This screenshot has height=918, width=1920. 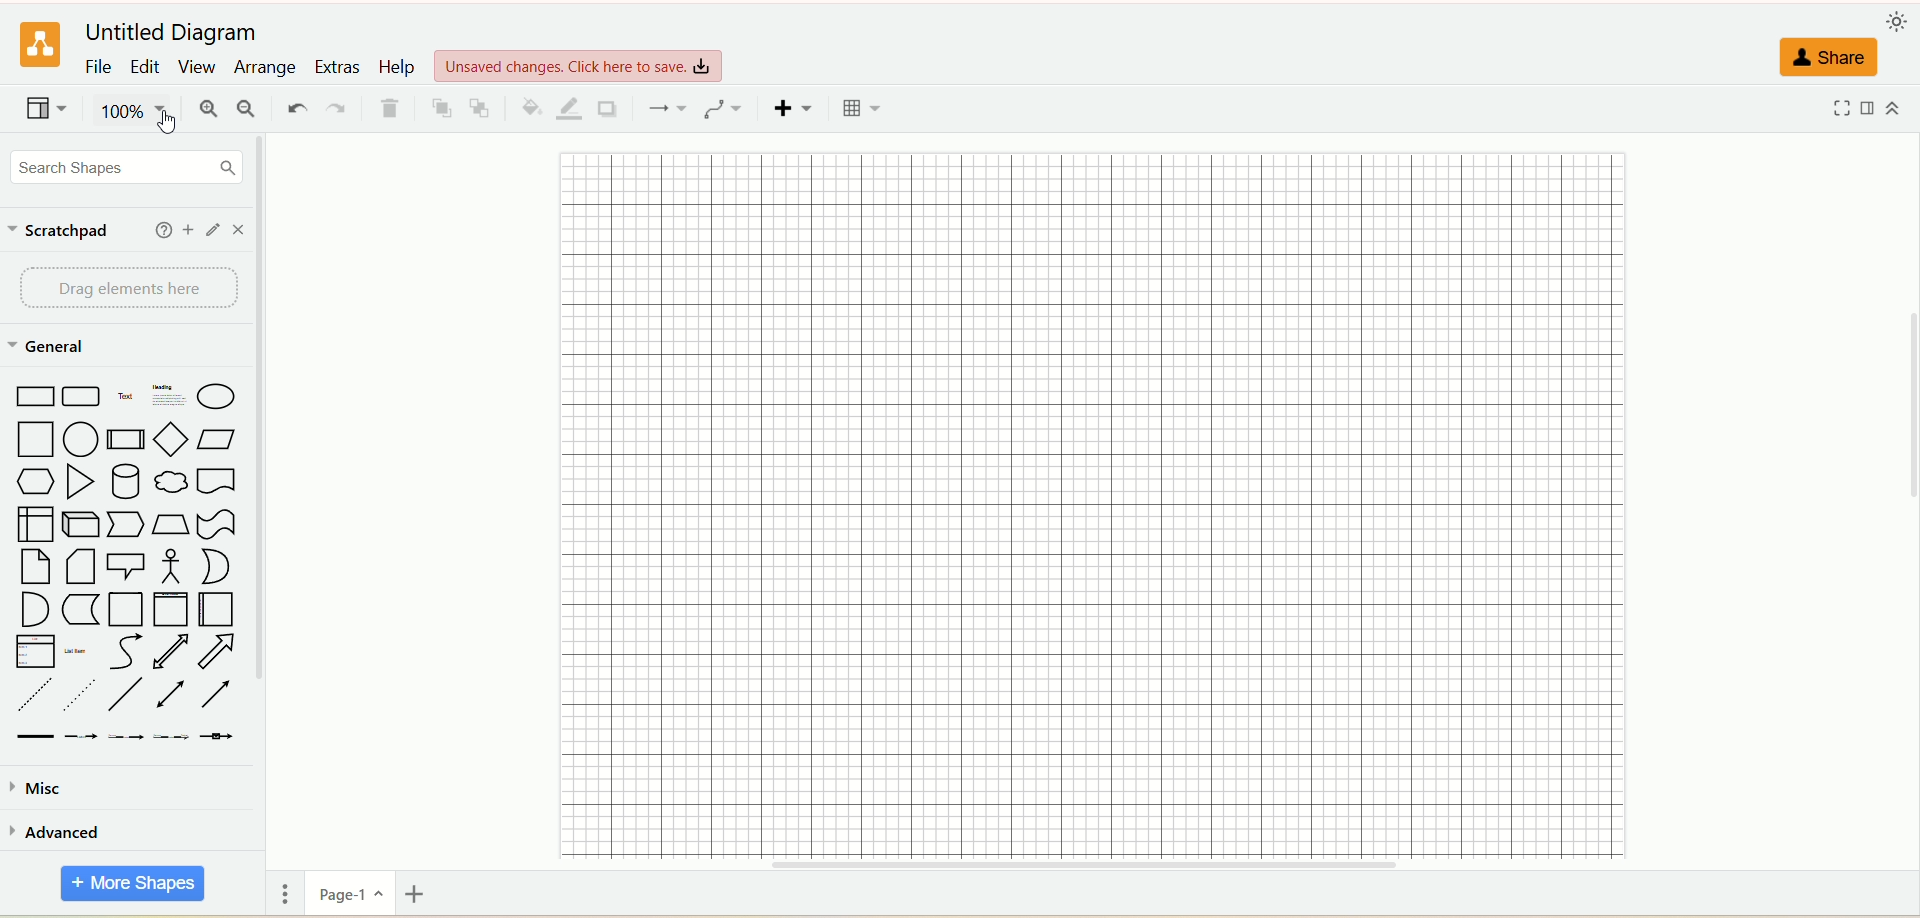 I want to click on trapezoid, so click(x=168, y=525).